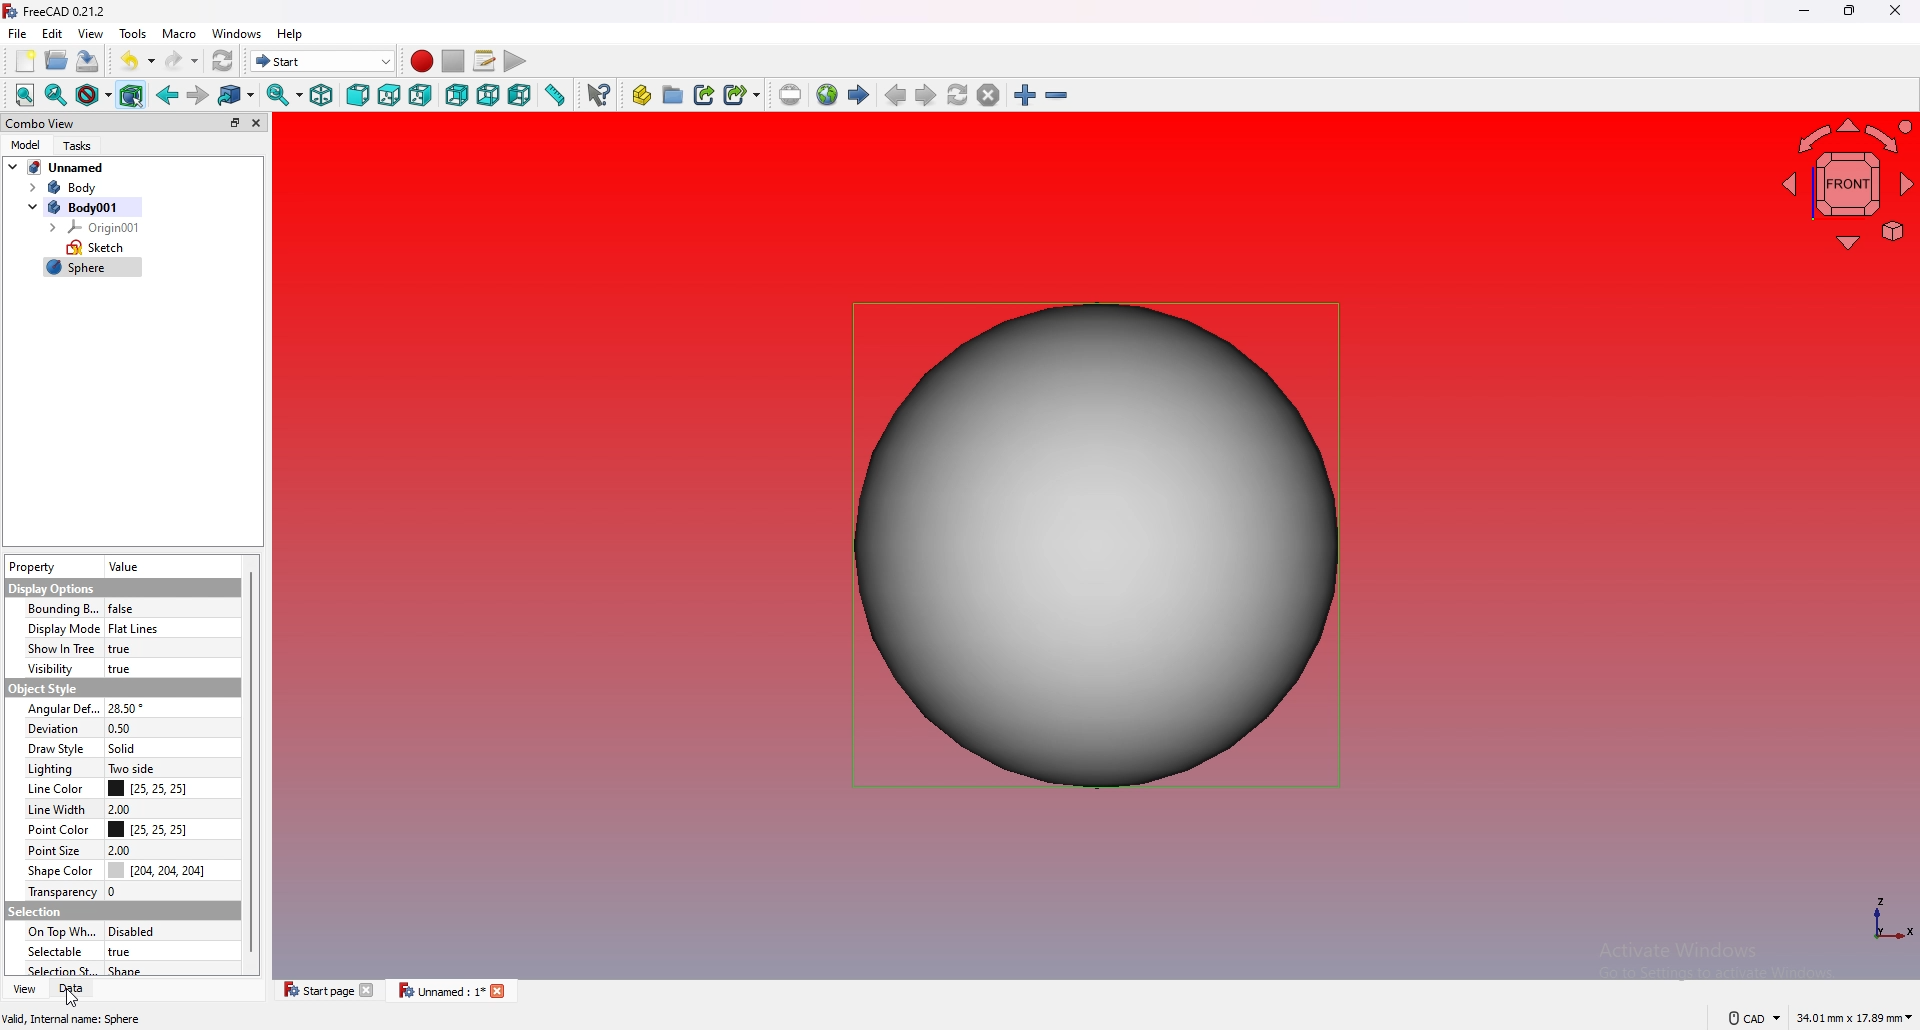 The width and height of the screenshot is (1920, 1030). Describe the element at coordinates (18, 34) in the screenshot. I see `file` at that location.